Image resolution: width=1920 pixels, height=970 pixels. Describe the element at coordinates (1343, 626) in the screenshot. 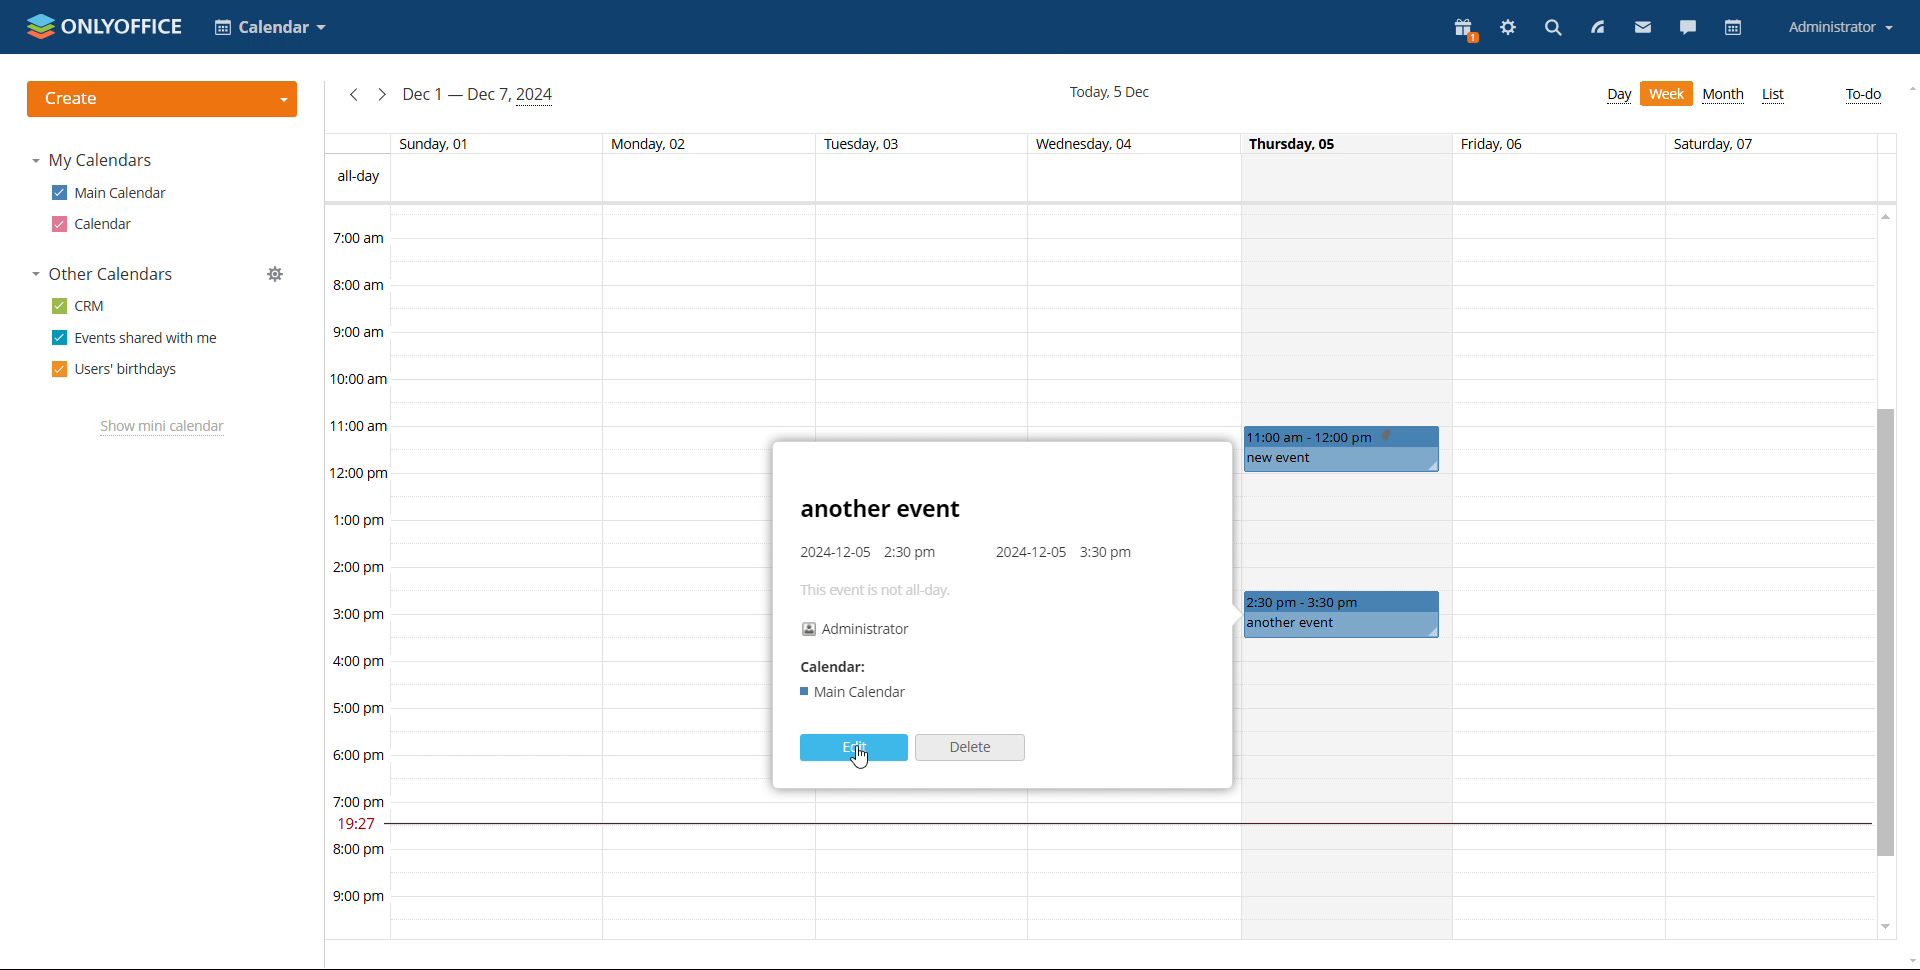

I see `another event` at that location.